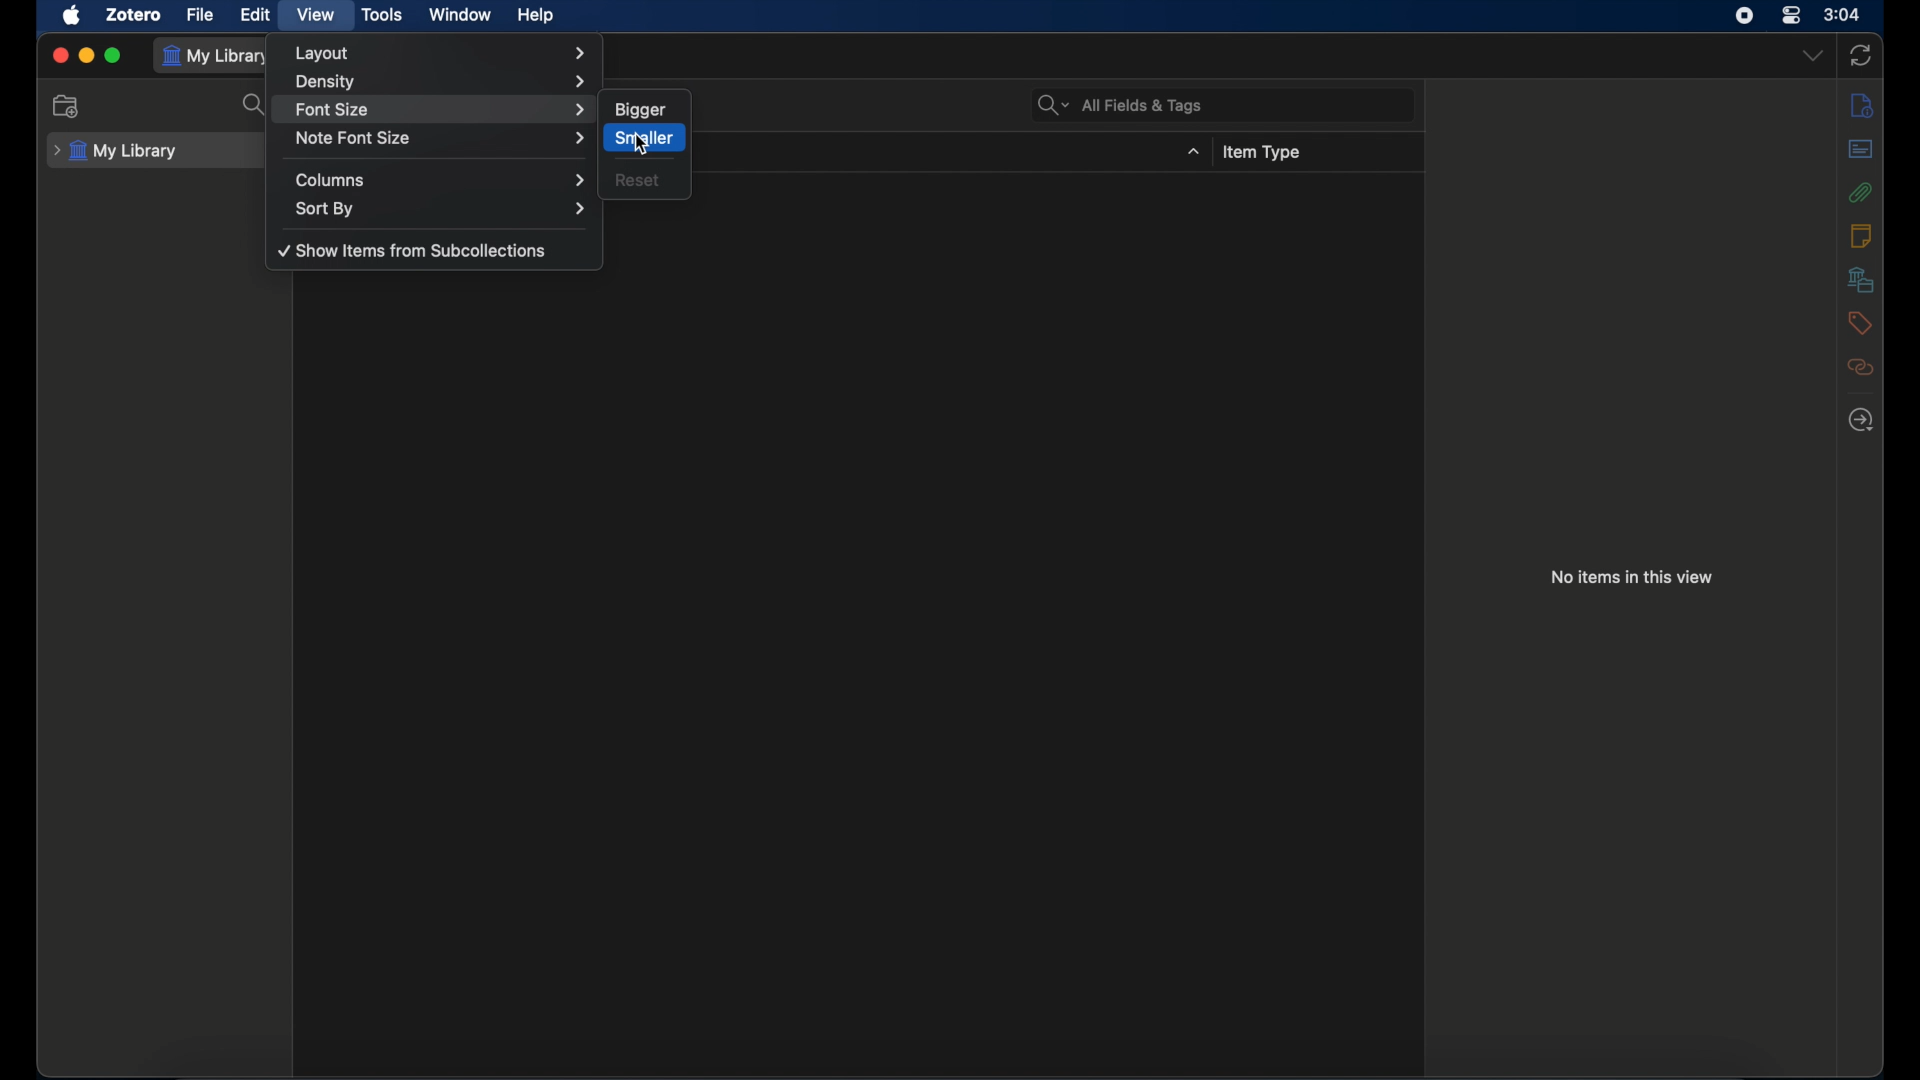 This screenshot has width=1920, height=1080. What do you see at coordinates (383, 15) in the screenshot?
I see `tools` at bounding box center [383, 15].